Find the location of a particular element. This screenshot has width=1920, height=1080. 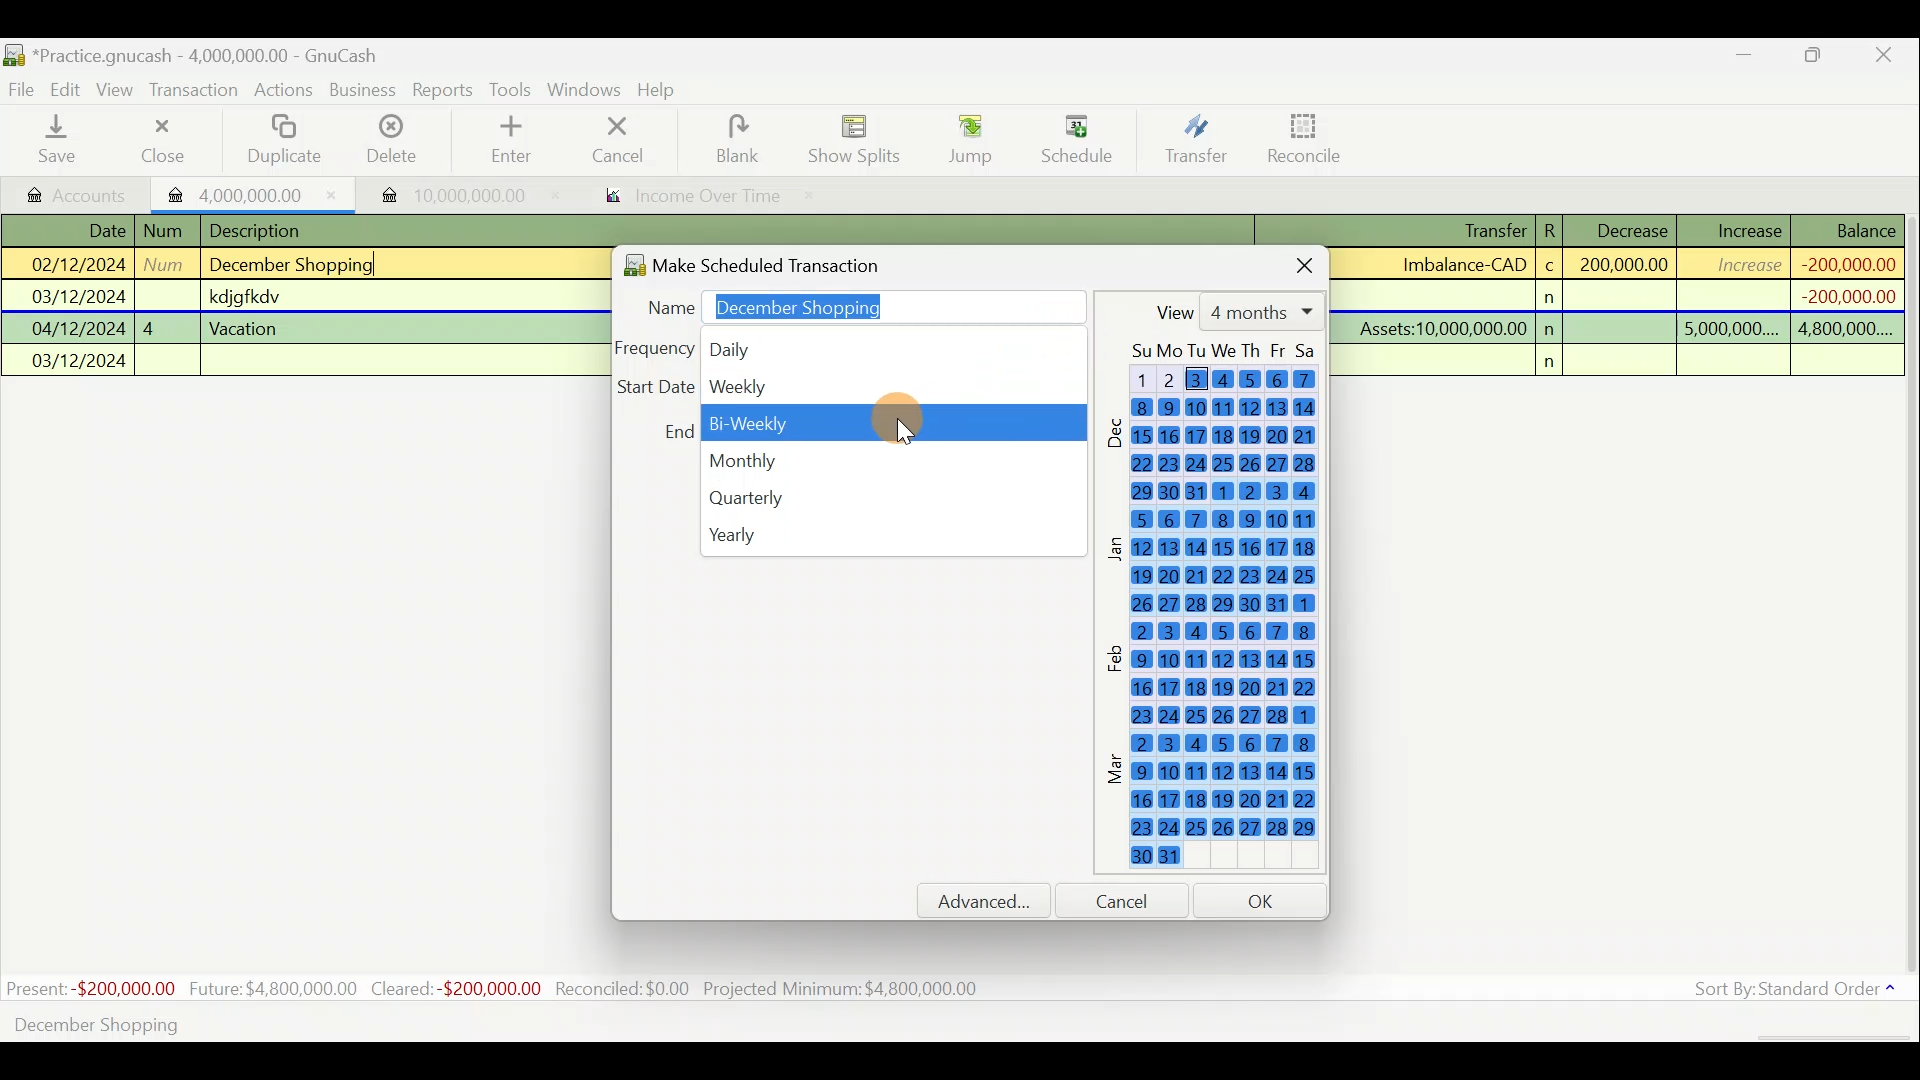

Document name is located at coordinates (215, 57).